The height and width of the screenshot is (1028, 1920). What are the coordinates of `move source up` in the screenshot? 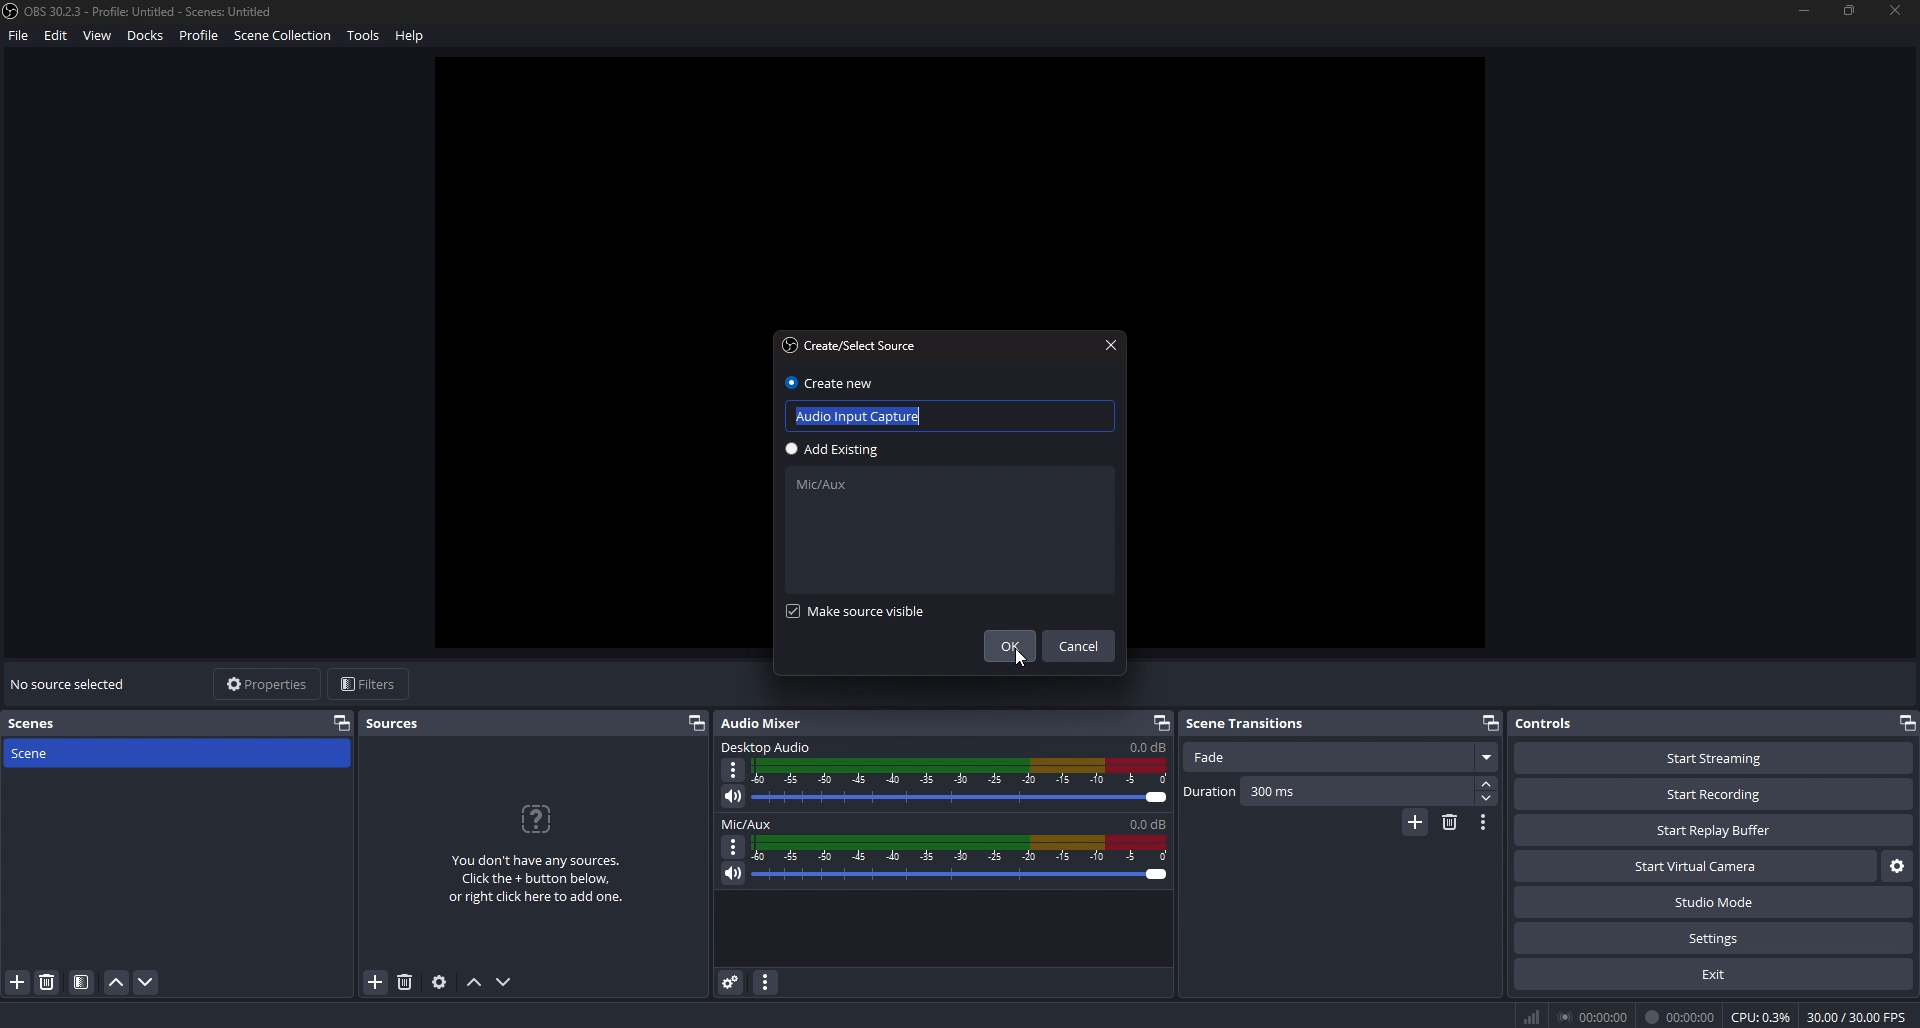 It's located at (475, 983).